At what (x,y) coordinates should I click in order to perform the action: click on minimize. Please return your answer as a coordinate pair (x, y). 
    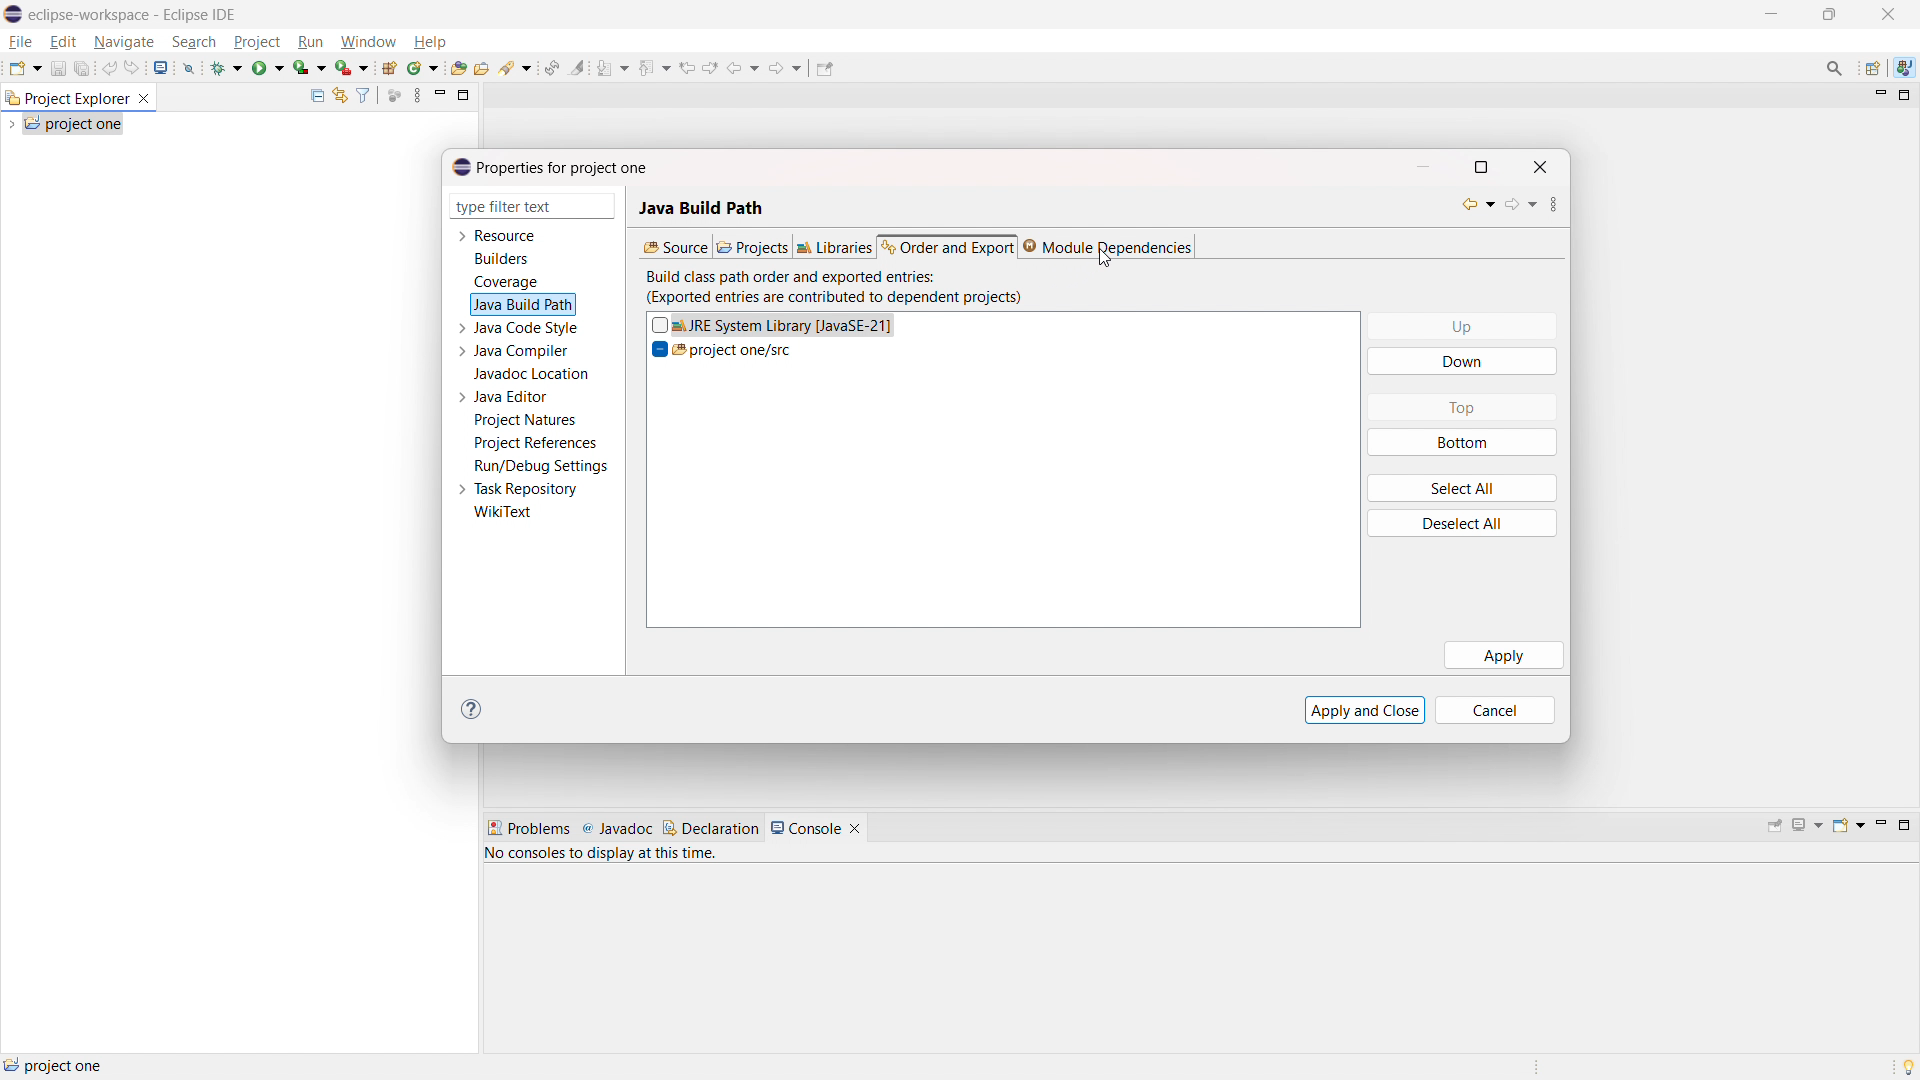
    Looking at the image, I should click on (1426, 165).